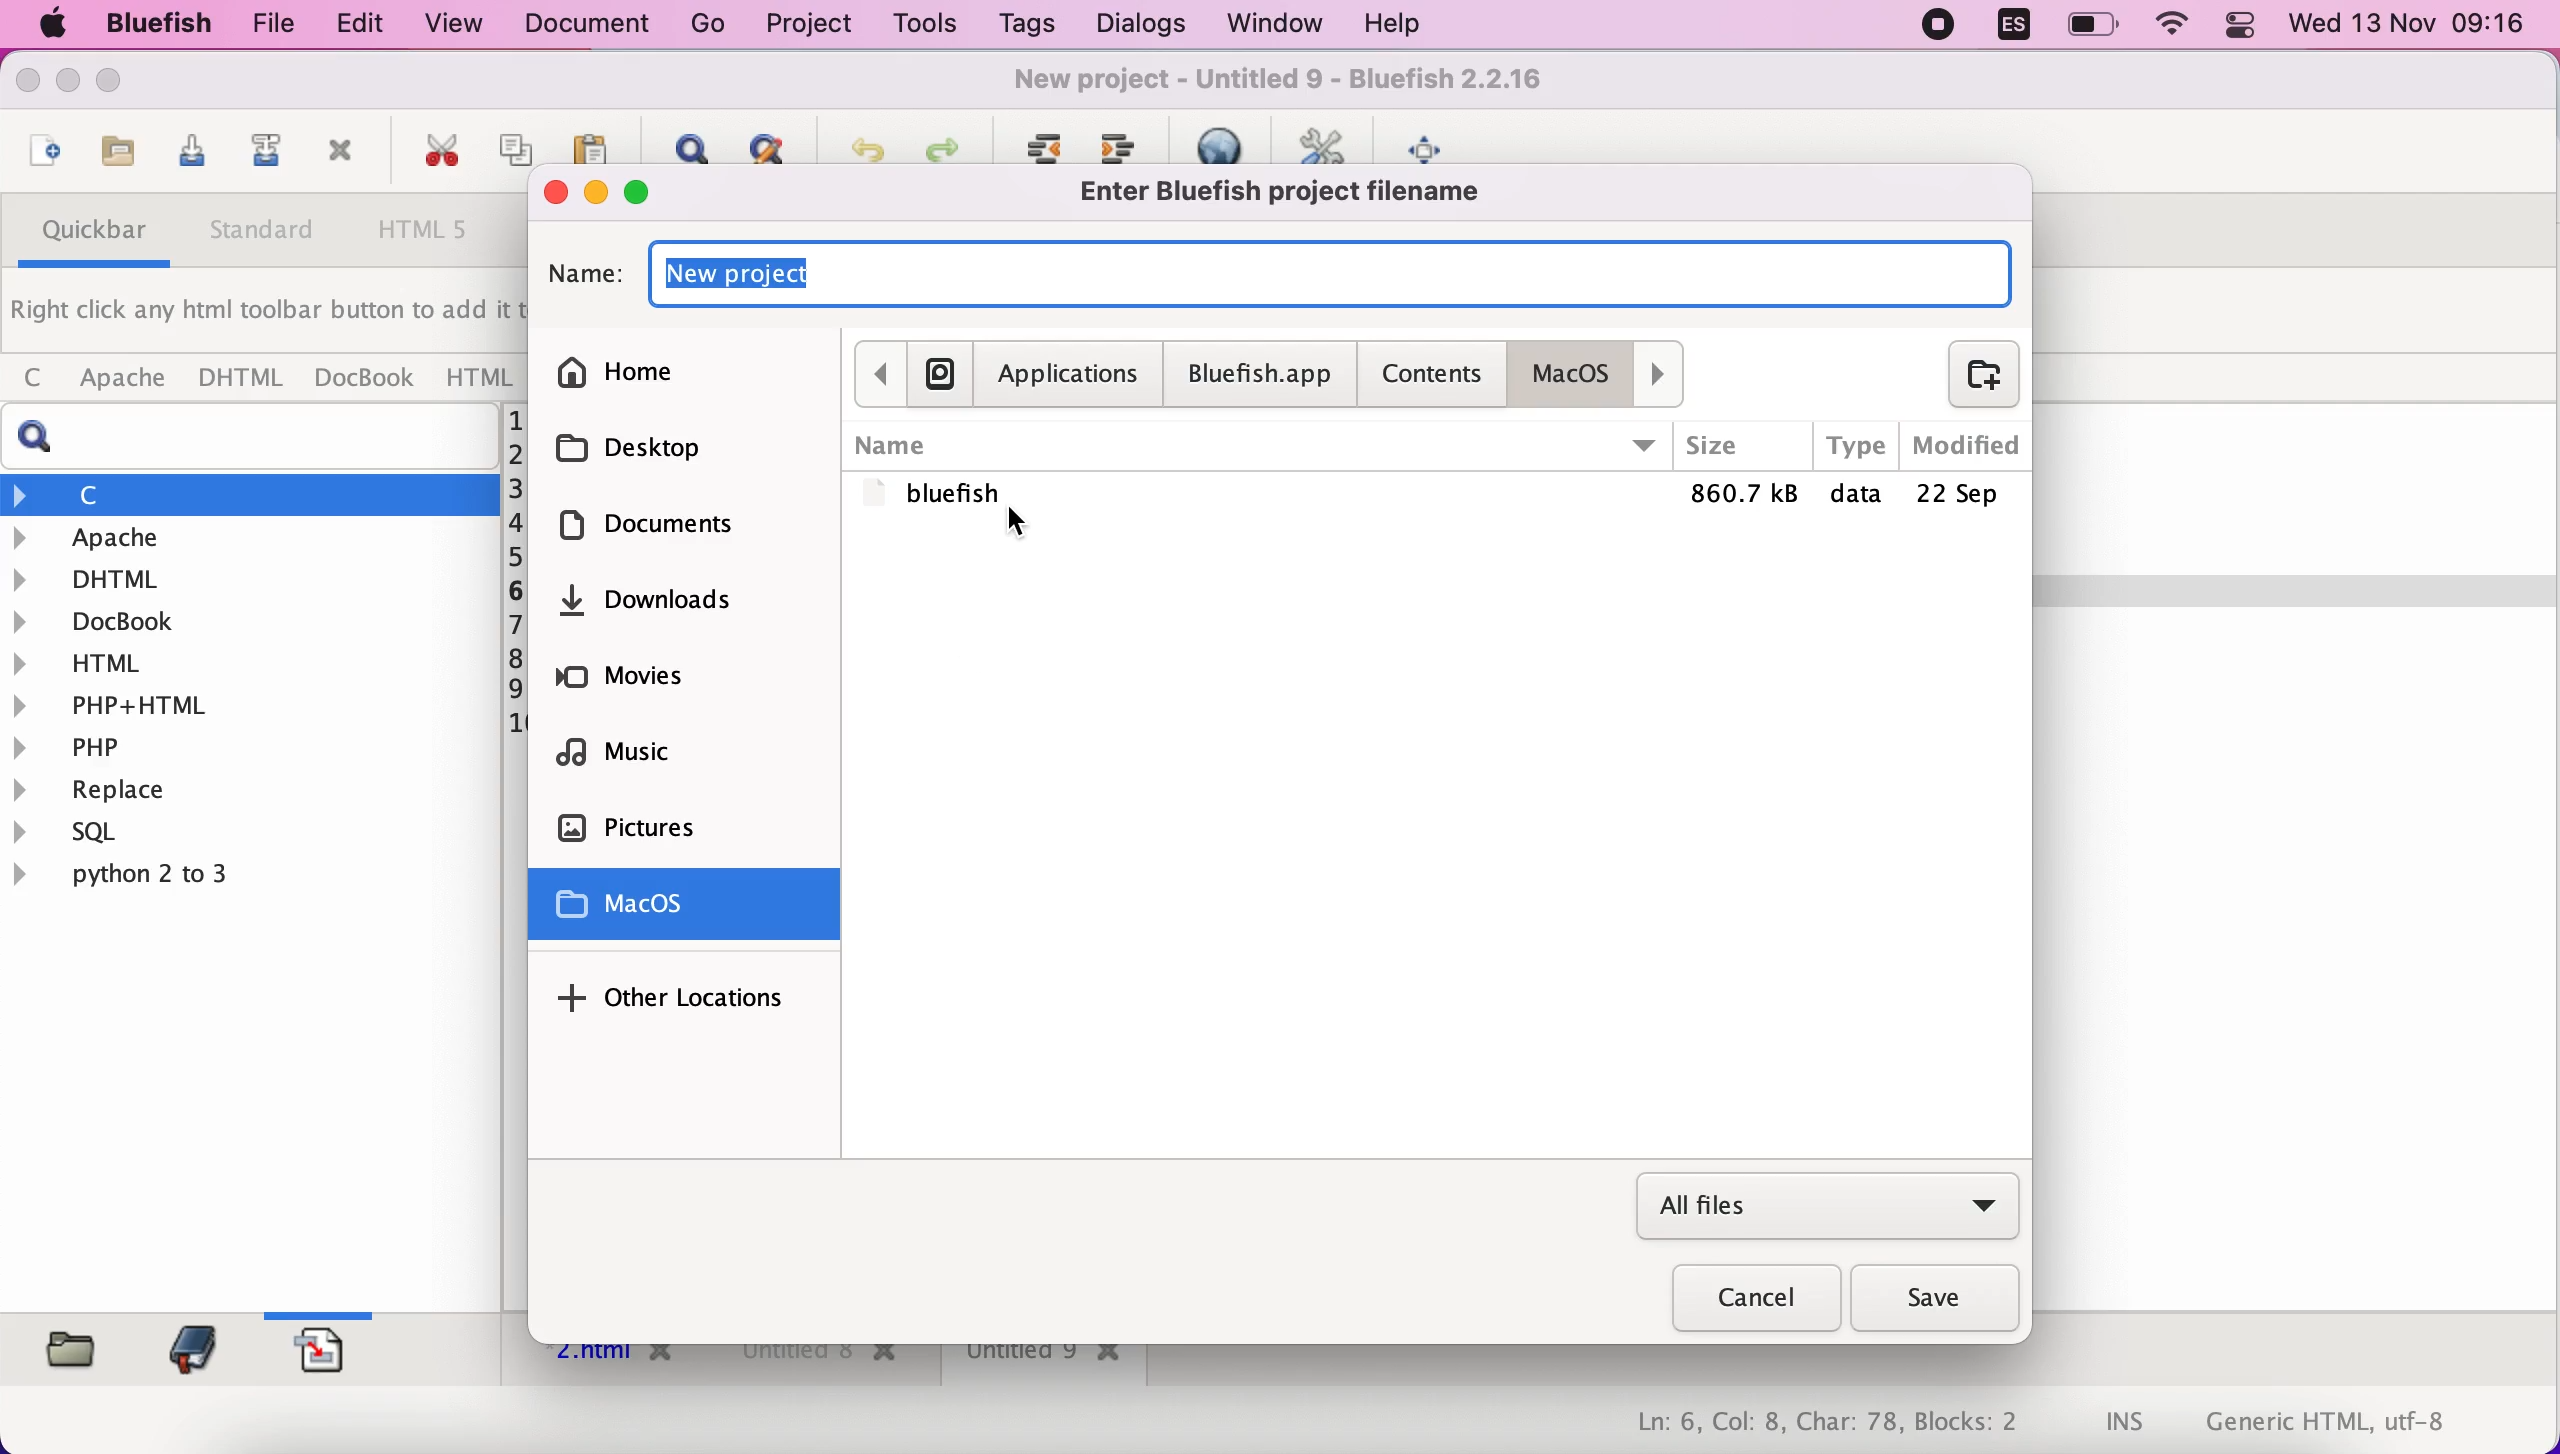 Image resolution: width=2560 pixels, height=1454 pixels. What do you see at coordinates (1963, 446) in the screenshot?
I see `modified` at bounding box center [1963, 446].